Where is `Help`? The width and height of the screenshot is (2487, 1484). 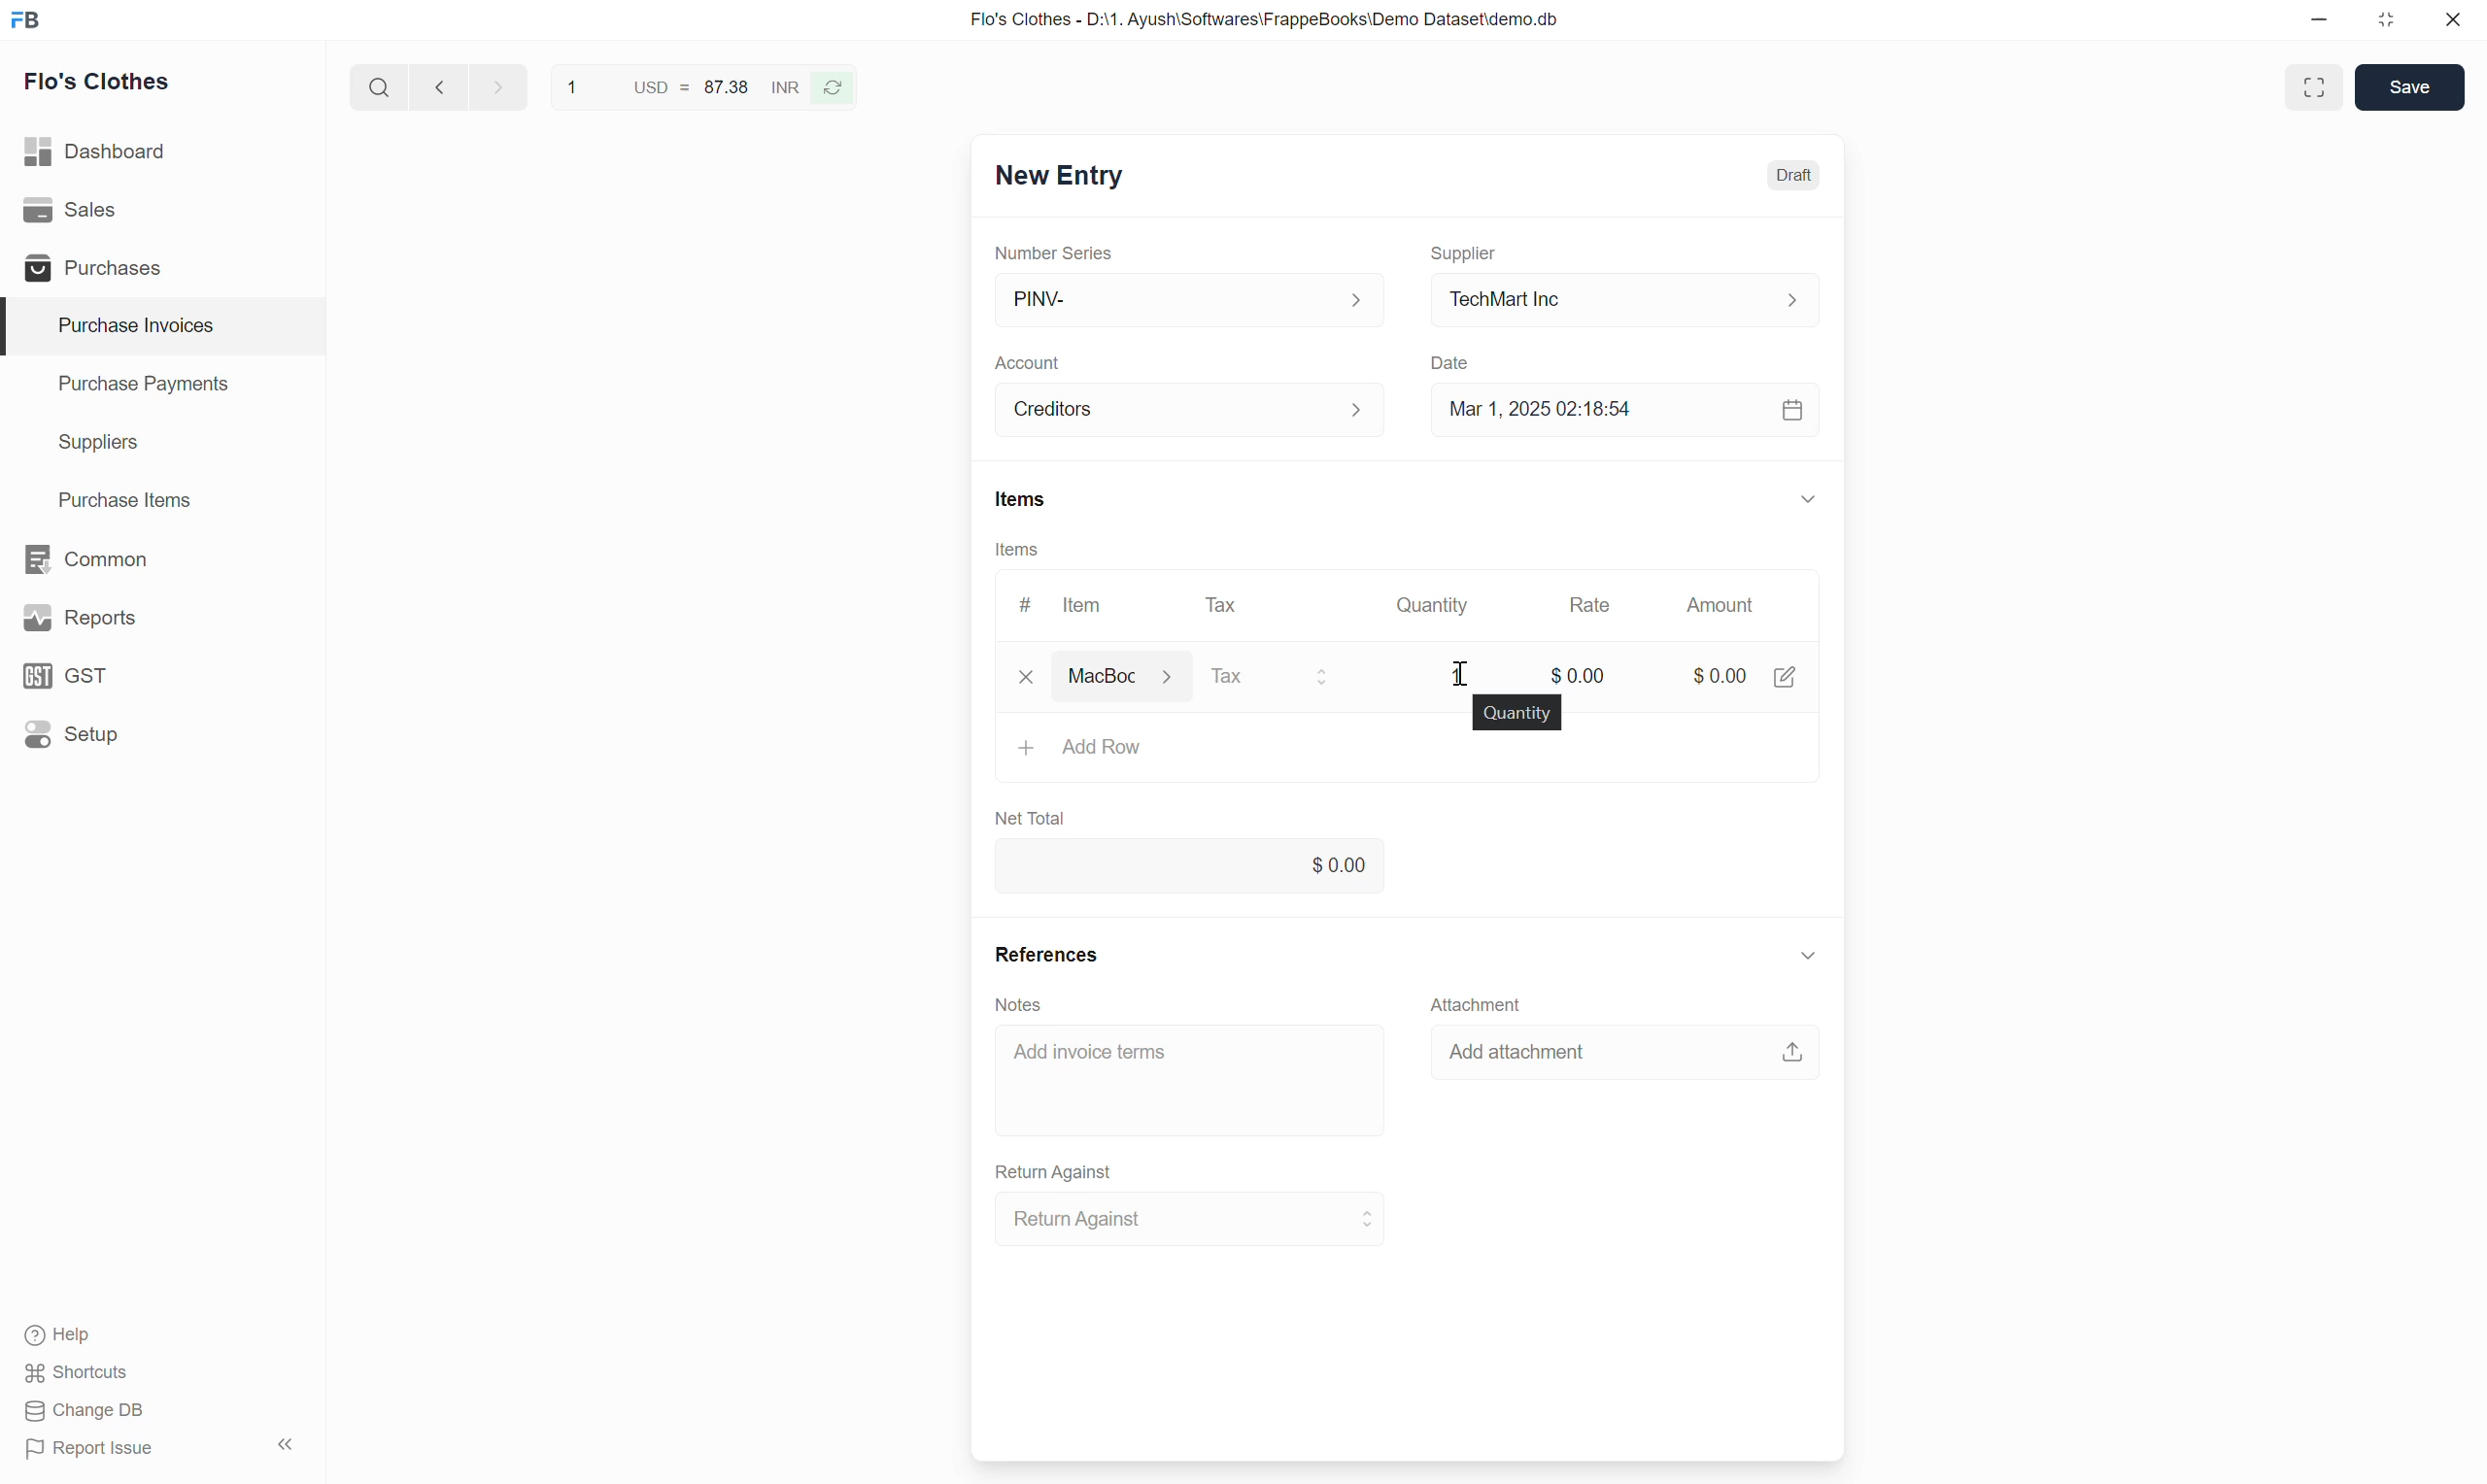
Help is located at coordinates (68, 1335).